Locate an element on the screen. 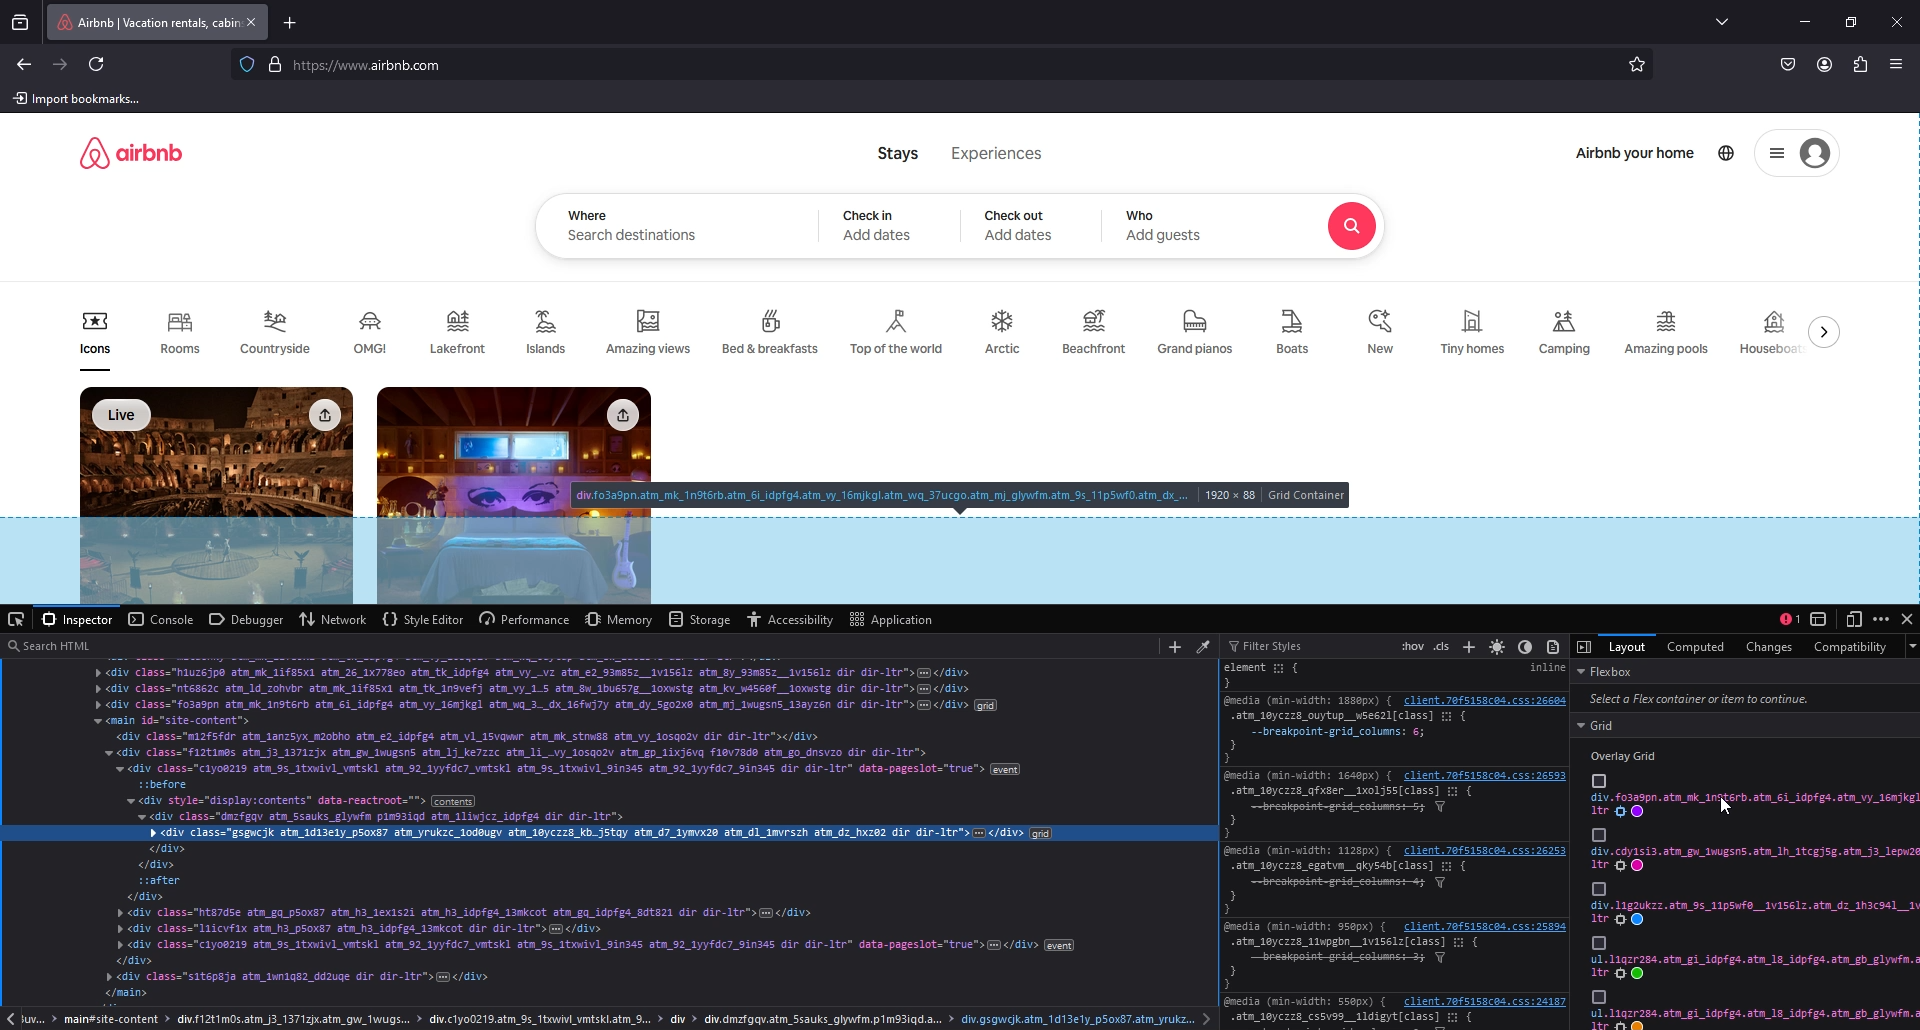 This screenshot has width=1920, height=1030. toggle off 3 pane is located at coordinates (1585, 646).